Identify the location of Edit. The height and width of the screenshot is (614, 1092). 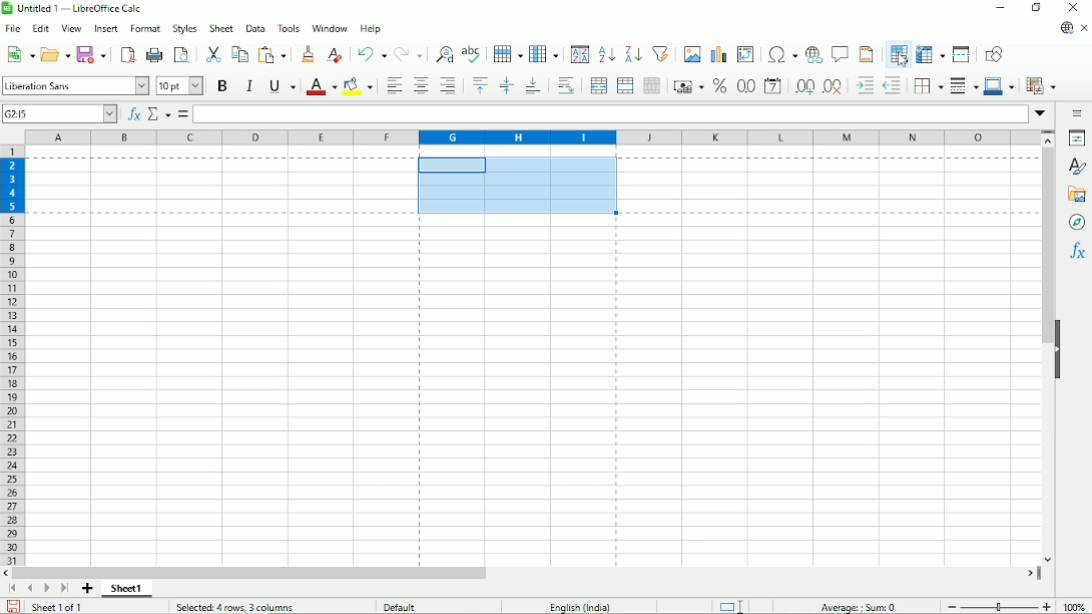
(42, 28).